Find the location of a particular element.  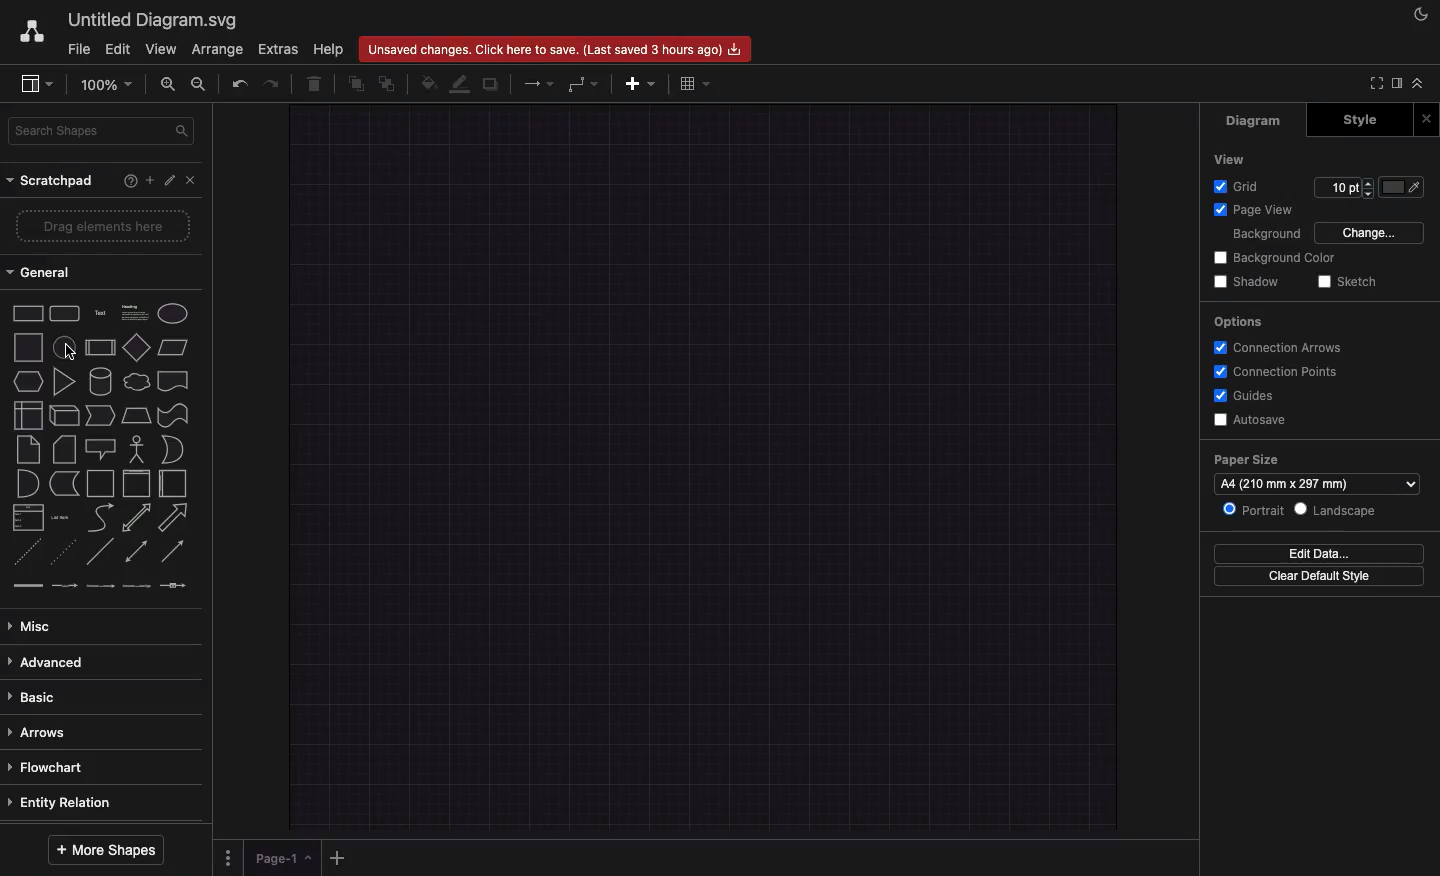

Untitled diagram.svg is located at coordinates (156, 21).